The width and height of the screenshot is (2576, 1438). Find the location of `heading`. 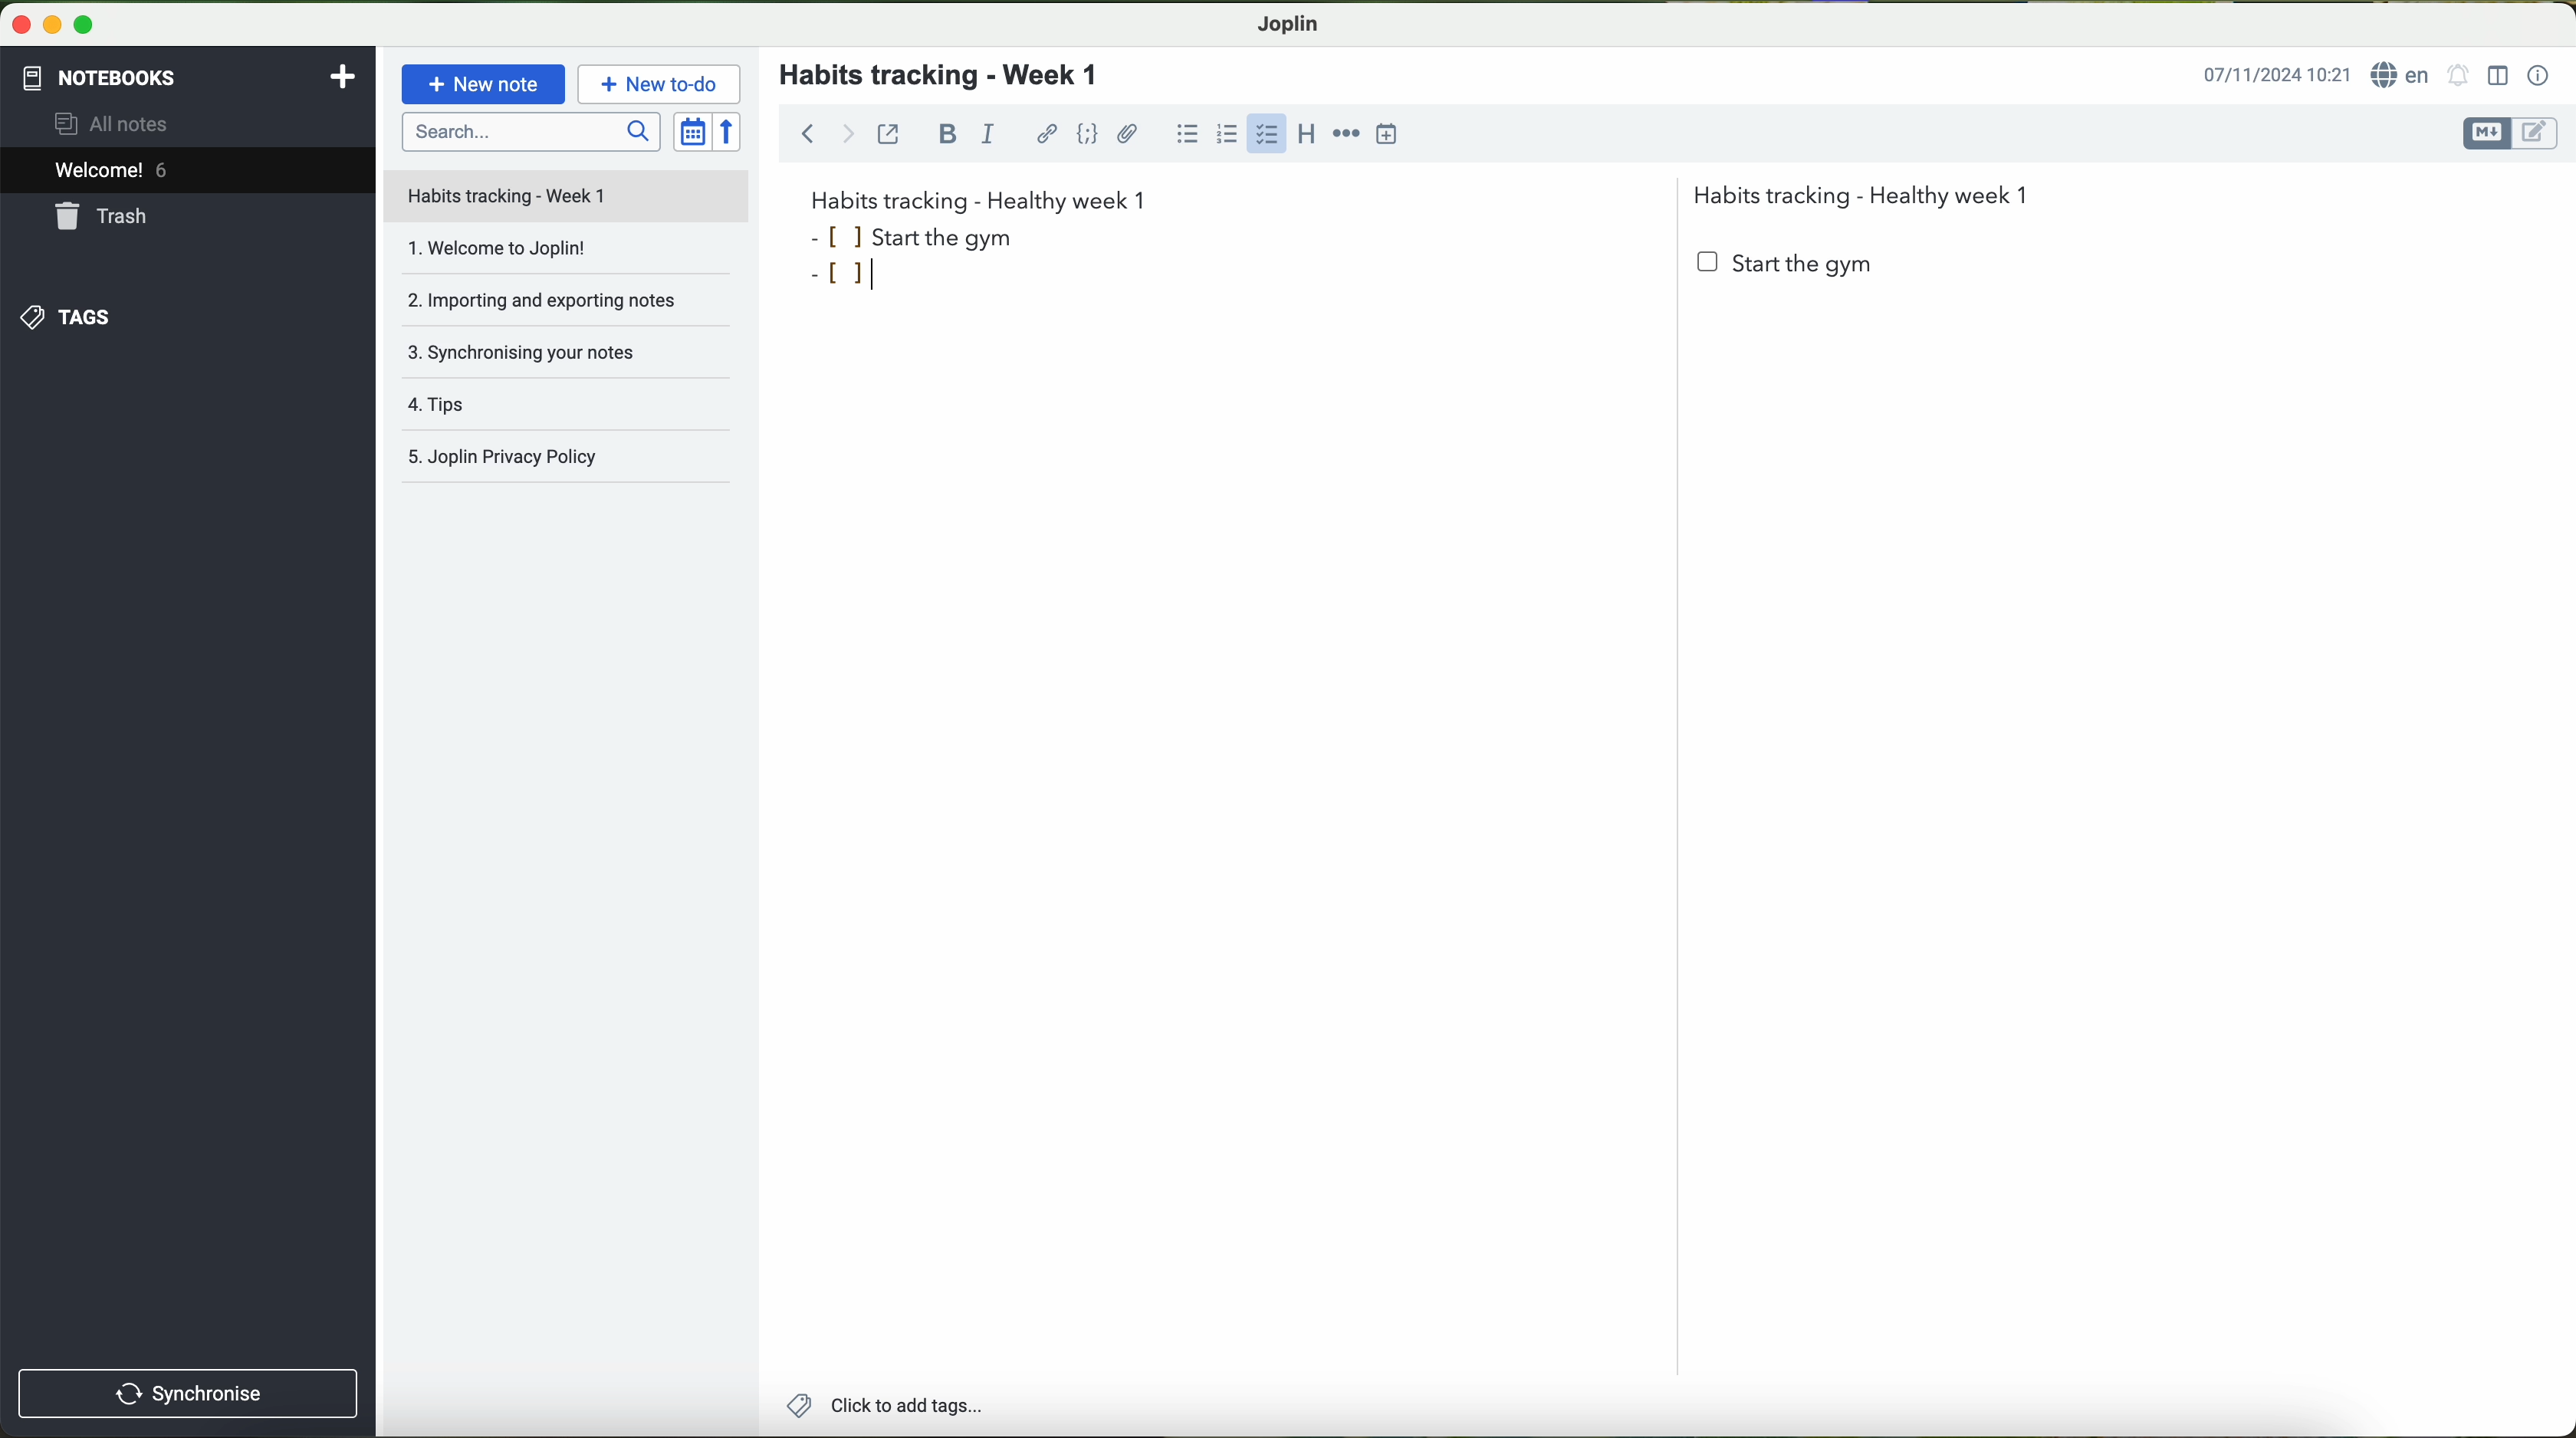

heading is located at coordinates (1309, 139).